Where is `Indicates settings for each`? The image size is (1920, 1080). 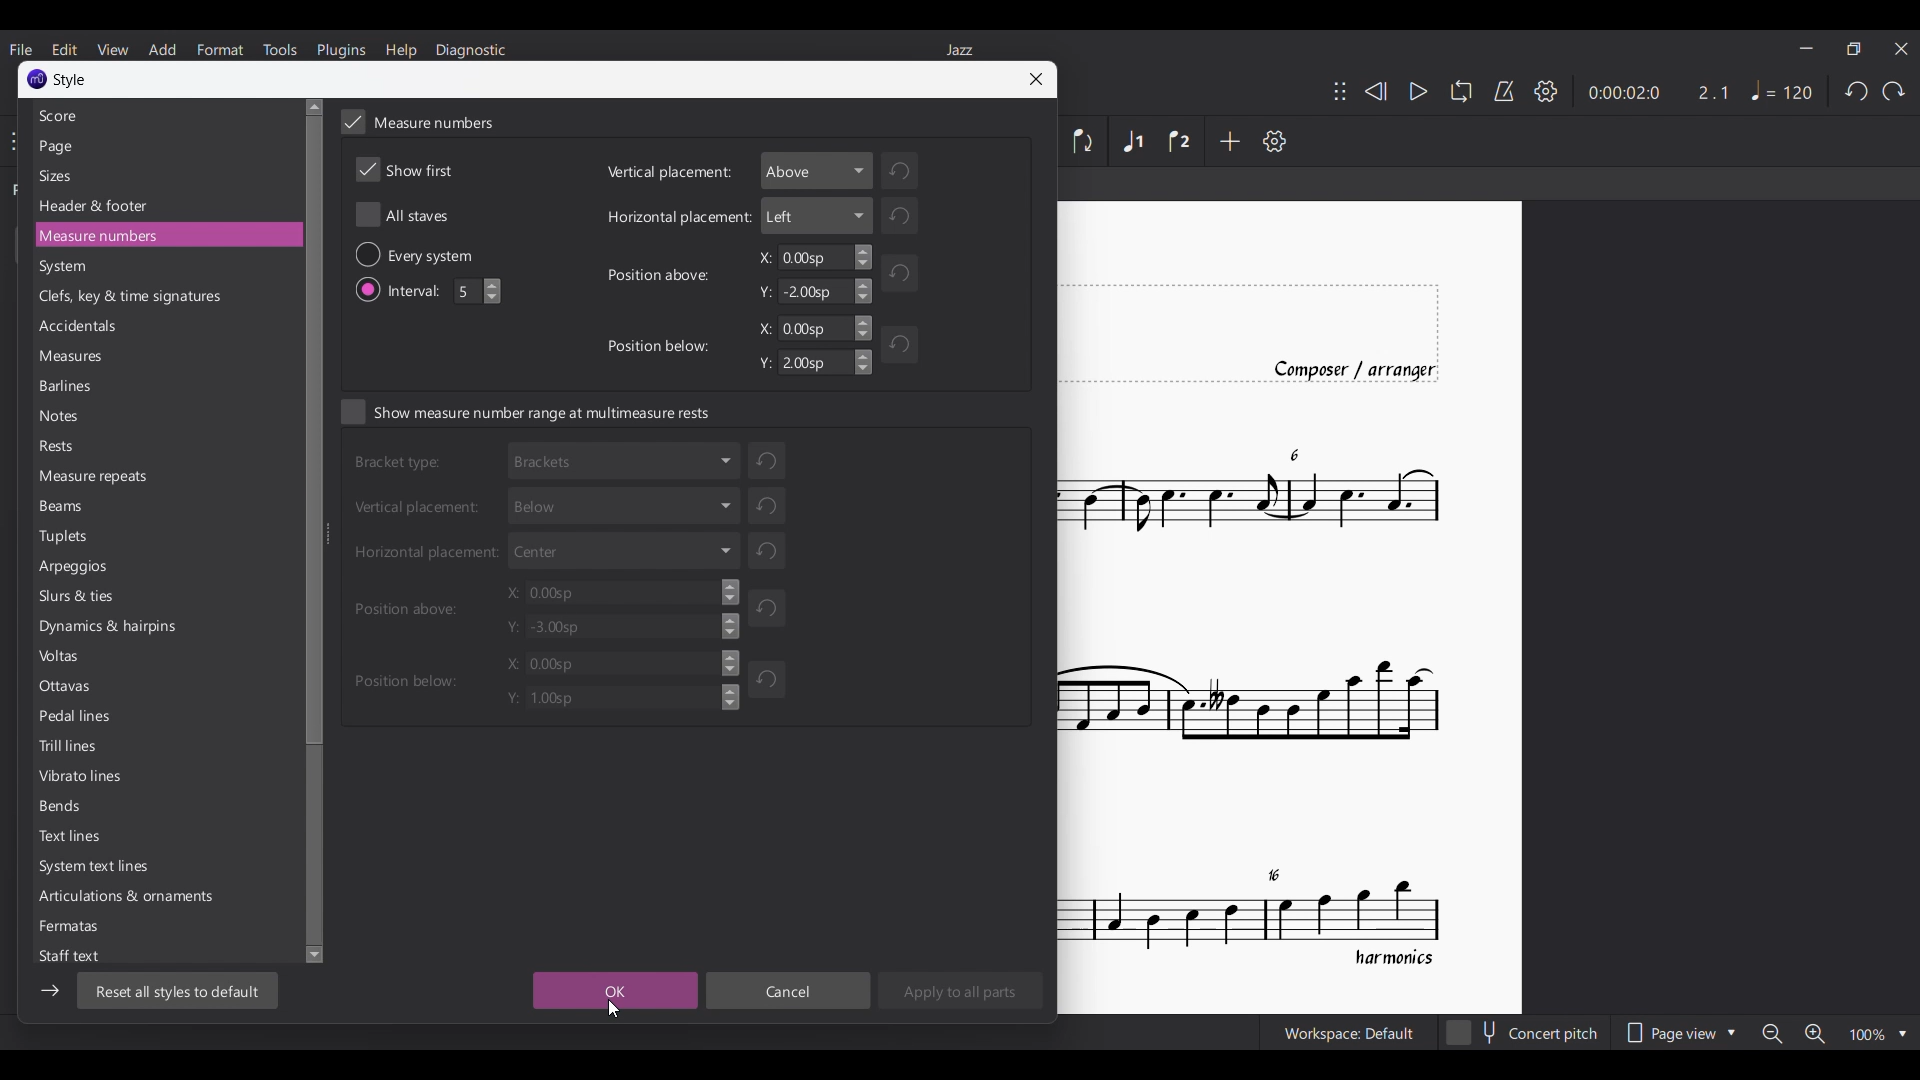
Indicates settings for each is located at coordinates (667, 176).